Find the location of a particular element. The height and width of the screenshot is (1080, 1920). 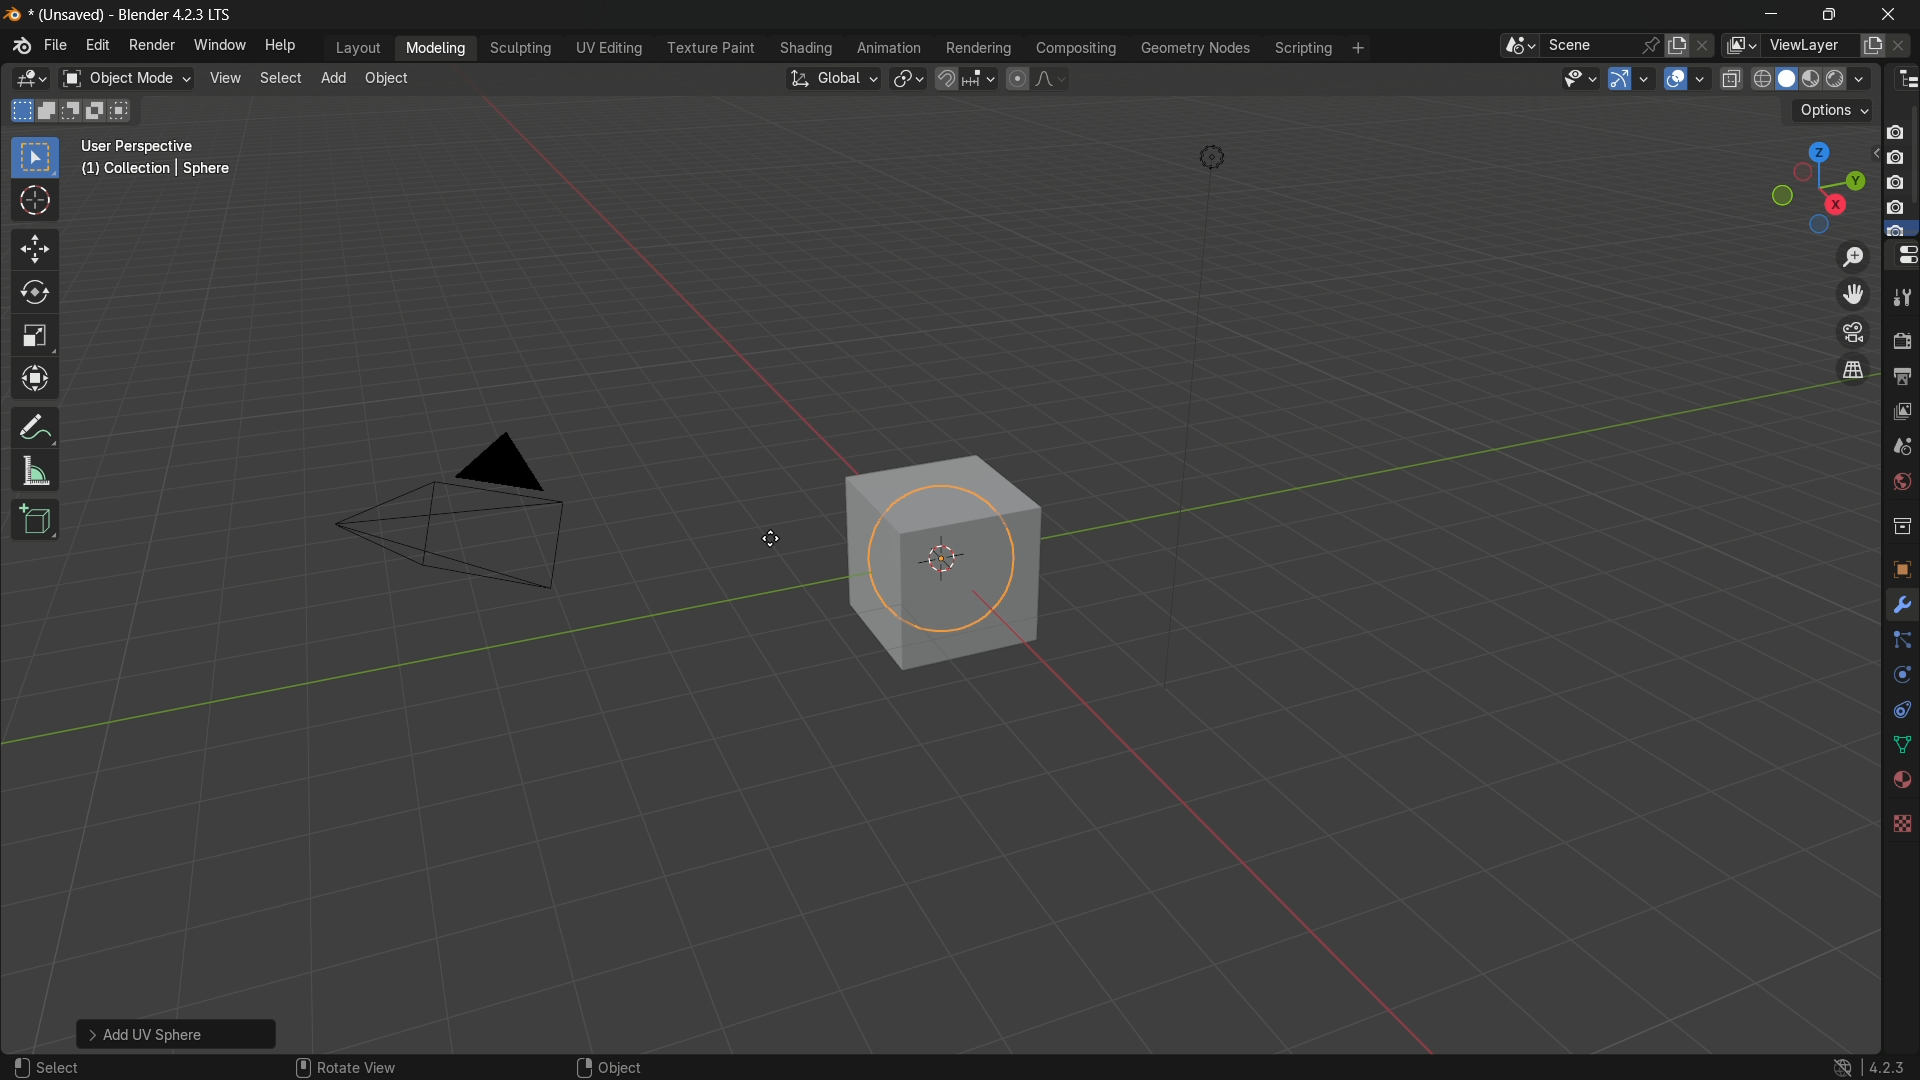

add workplace is located at coordinates (1357, 47).